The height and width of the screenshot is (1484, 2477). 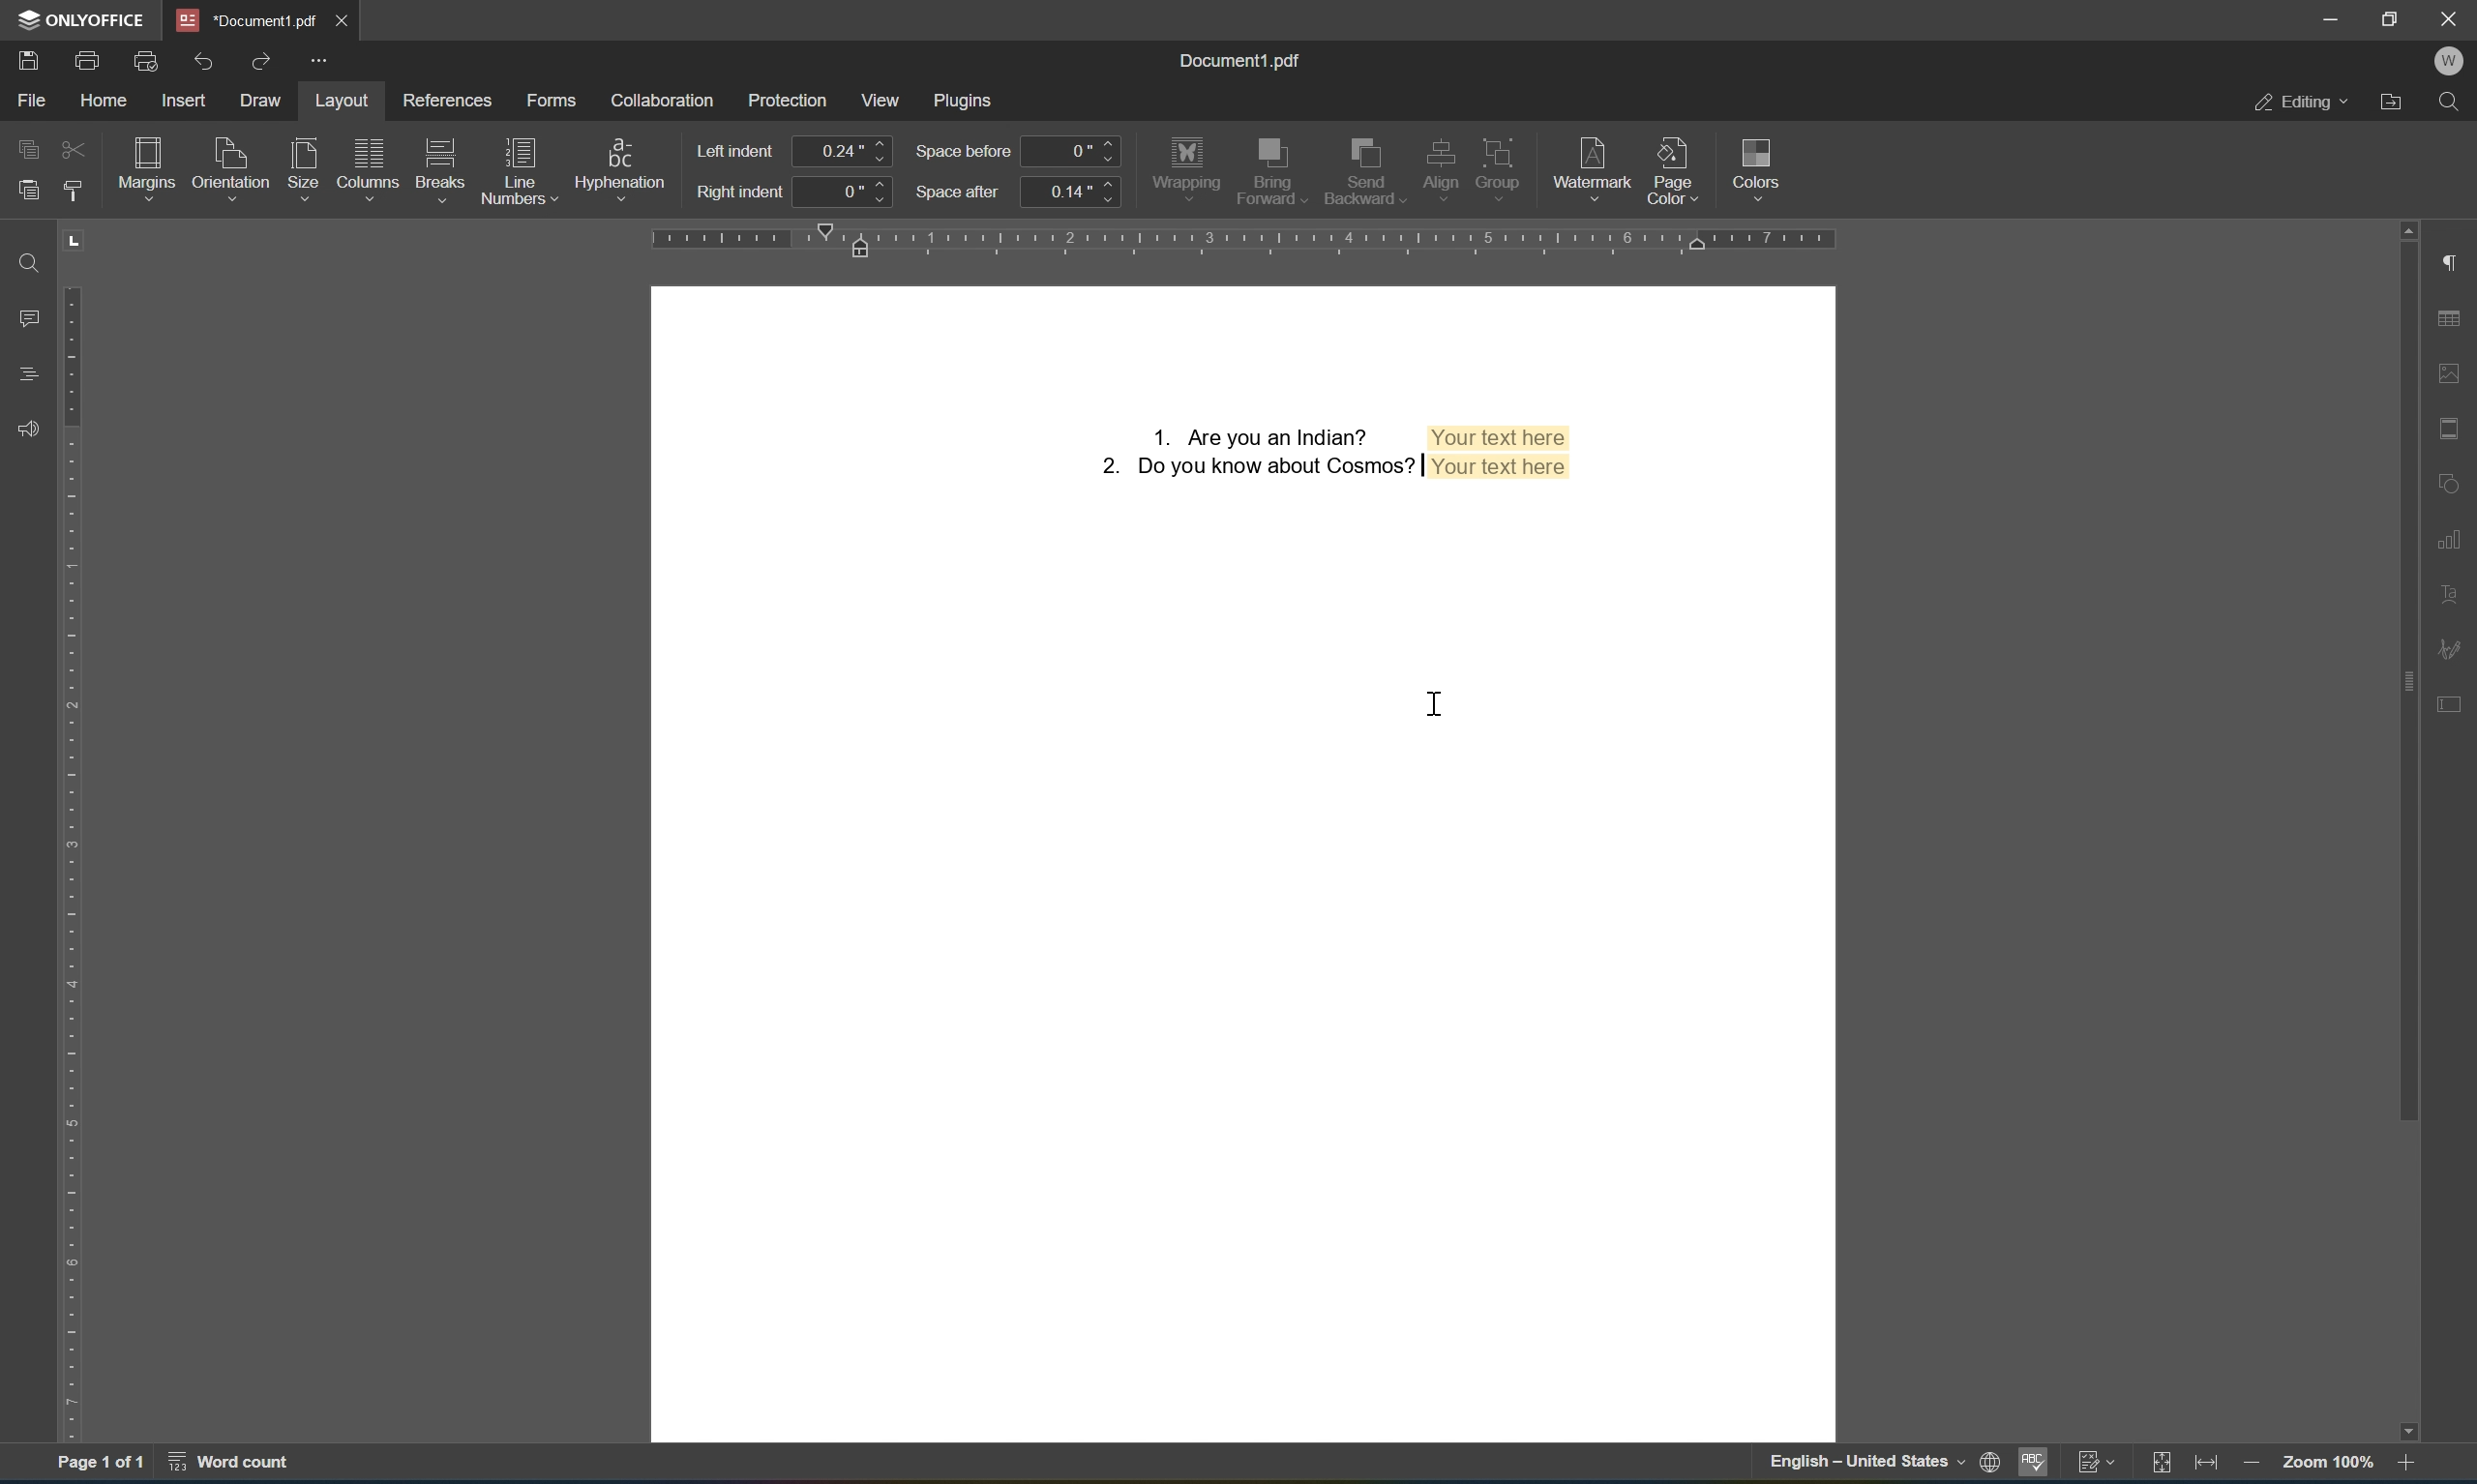 I want to click on right indent, so click(x=742, y=193).